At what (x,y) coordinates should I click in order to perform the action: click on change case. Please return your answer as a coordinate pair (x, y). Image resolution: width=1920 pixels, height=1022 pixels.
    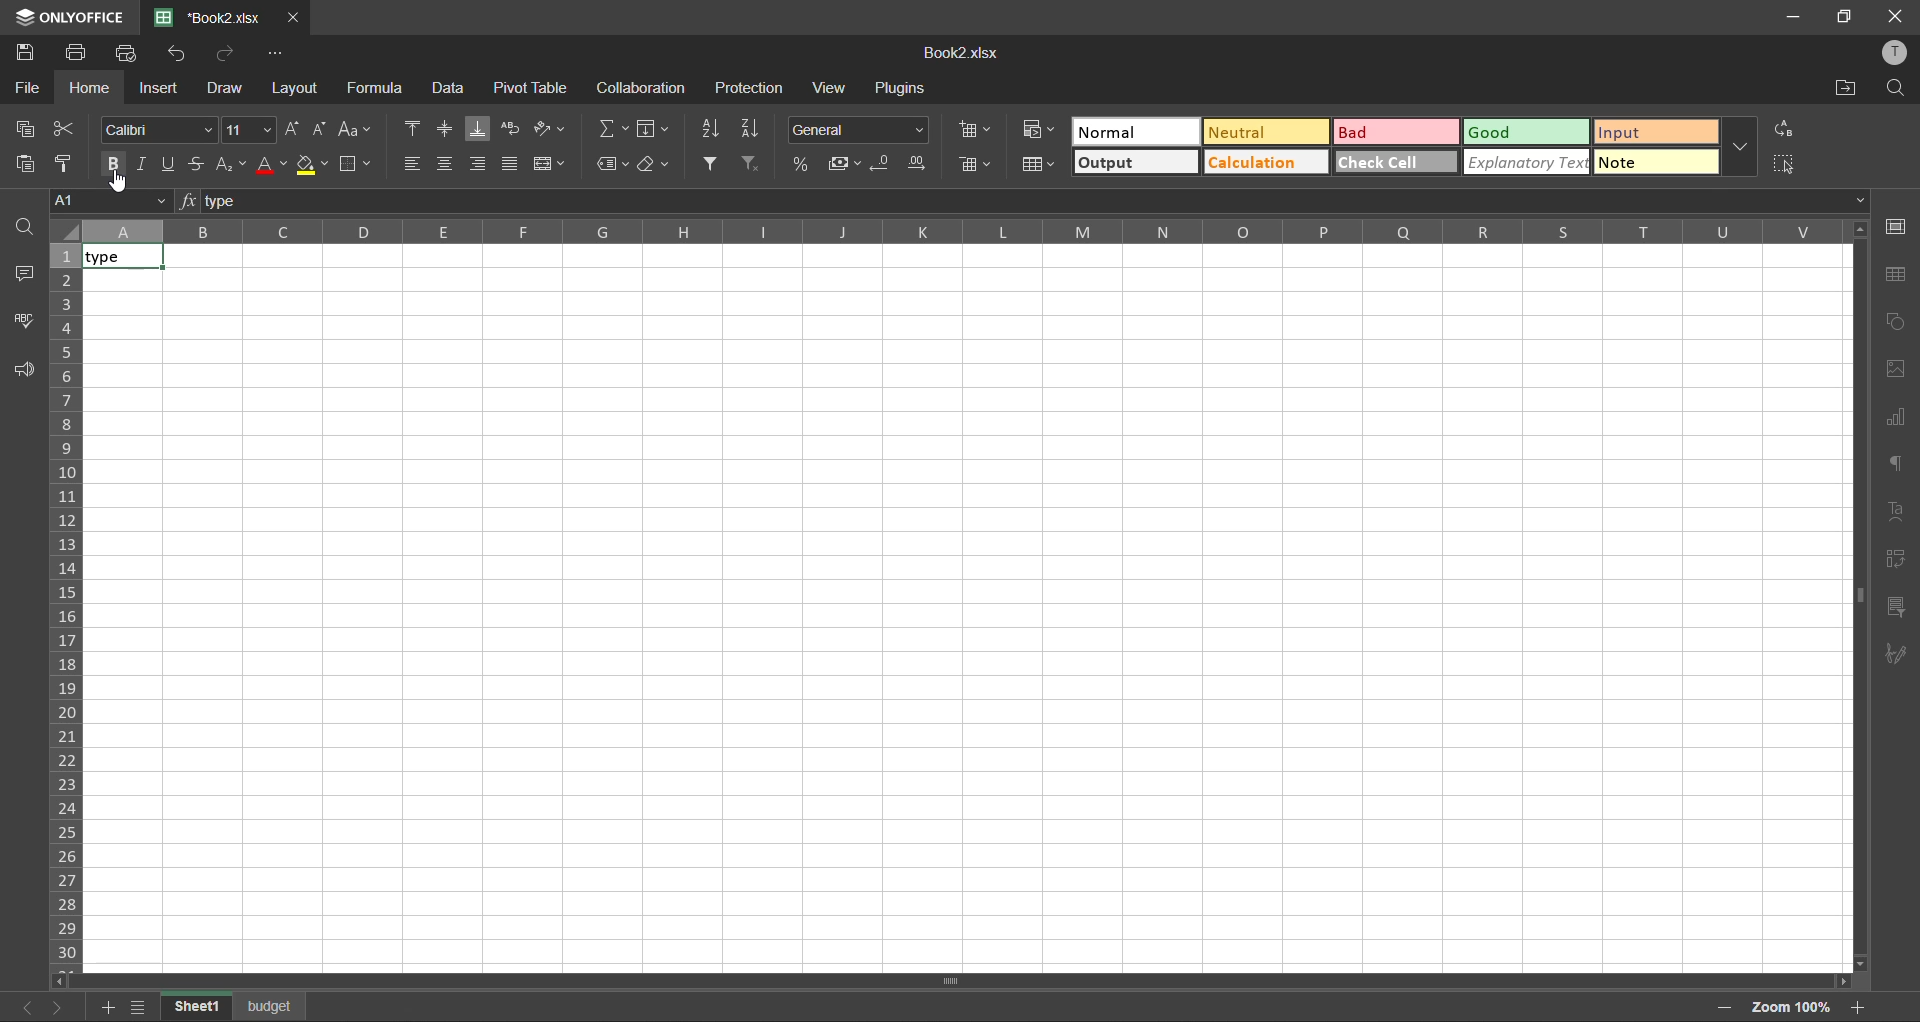
    Looking at the image, I should click on (358, 130).